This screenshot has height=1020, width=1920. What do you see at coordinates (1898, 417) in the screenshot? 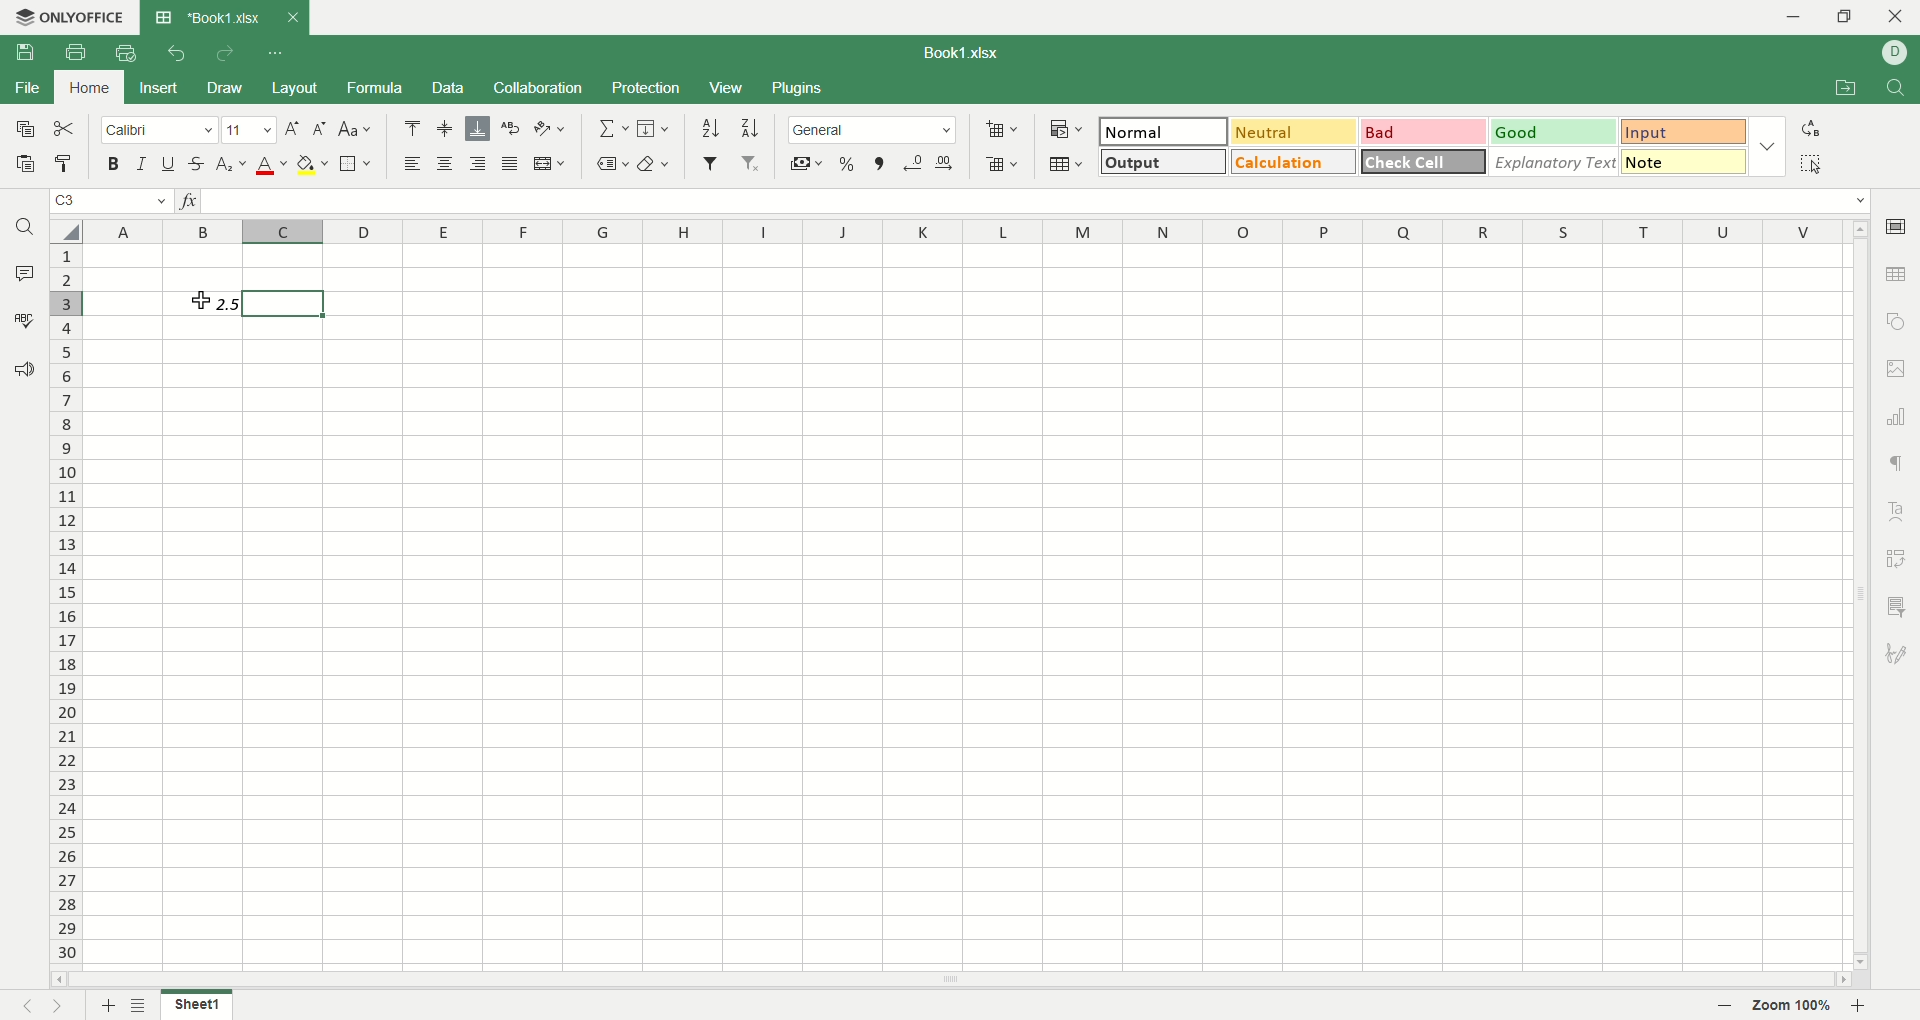
I see `chart settings` at bounding box center [1898, 417].